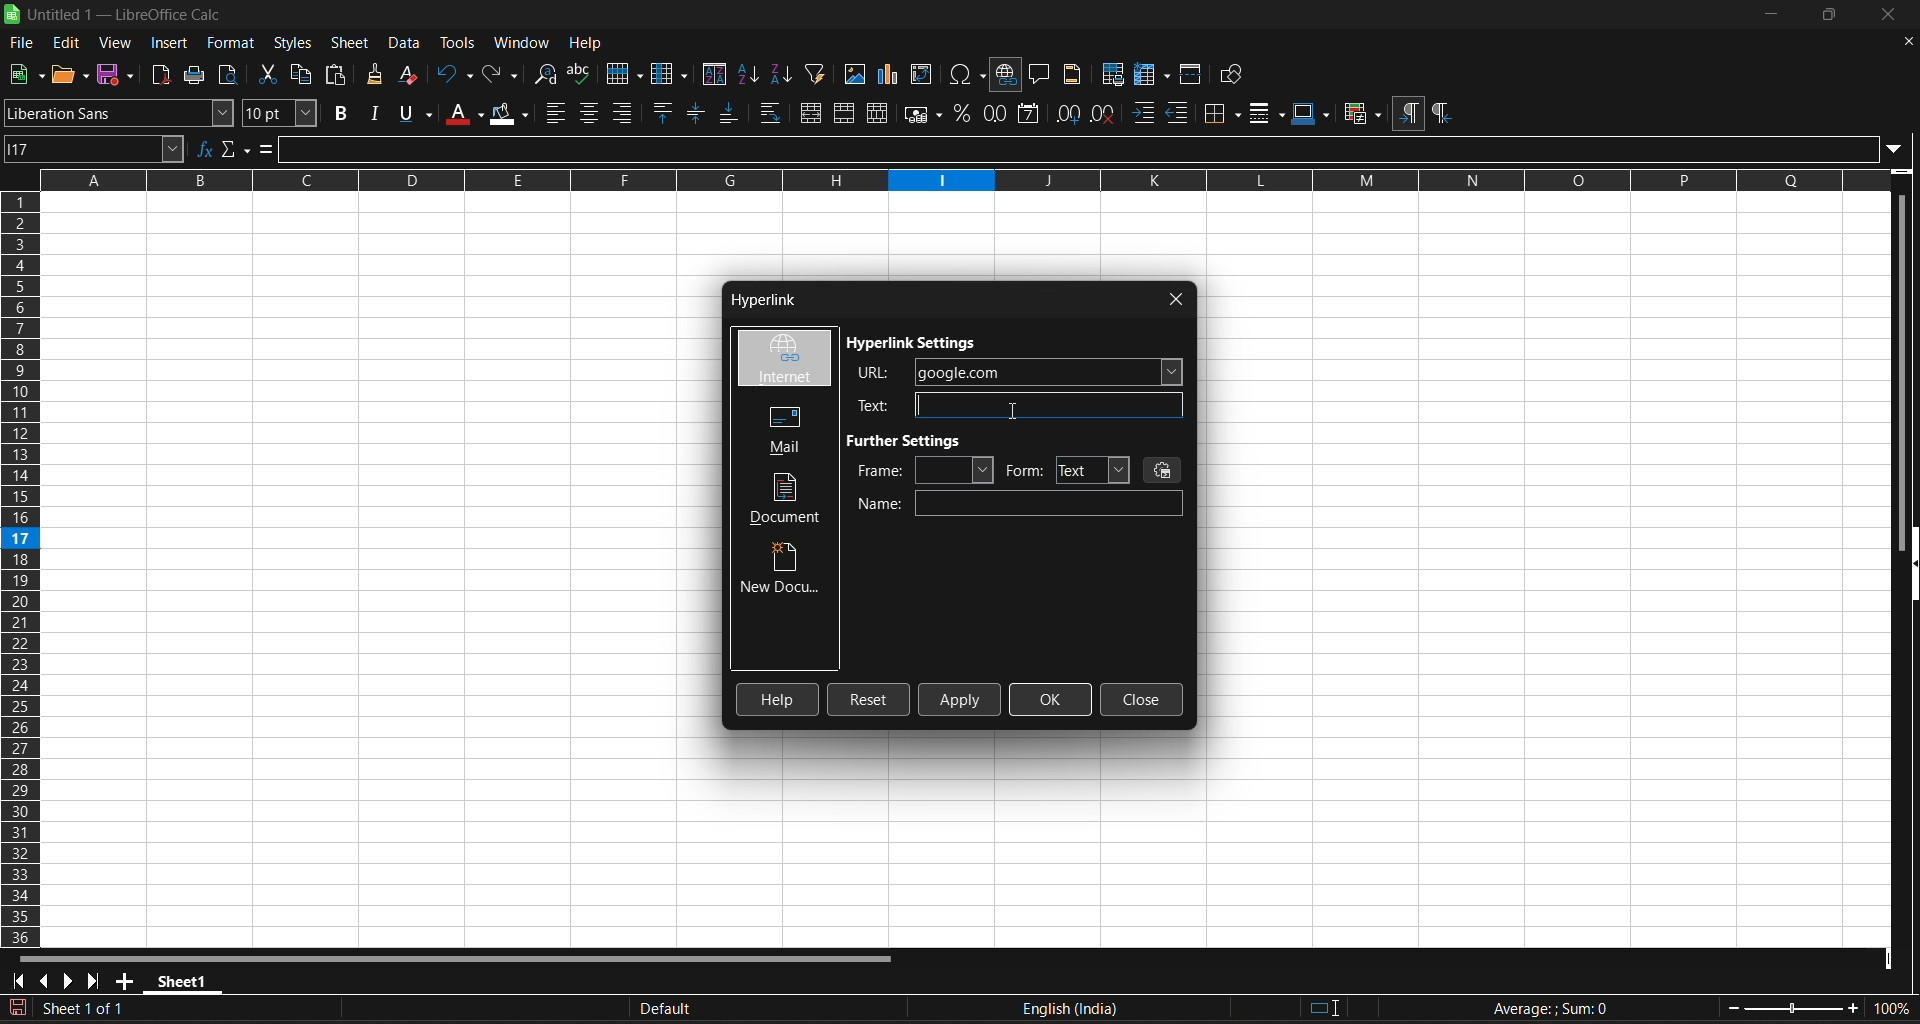 The height and width of the screenshot is (1024, 1920). I want to click on underline, so click(414, 113).